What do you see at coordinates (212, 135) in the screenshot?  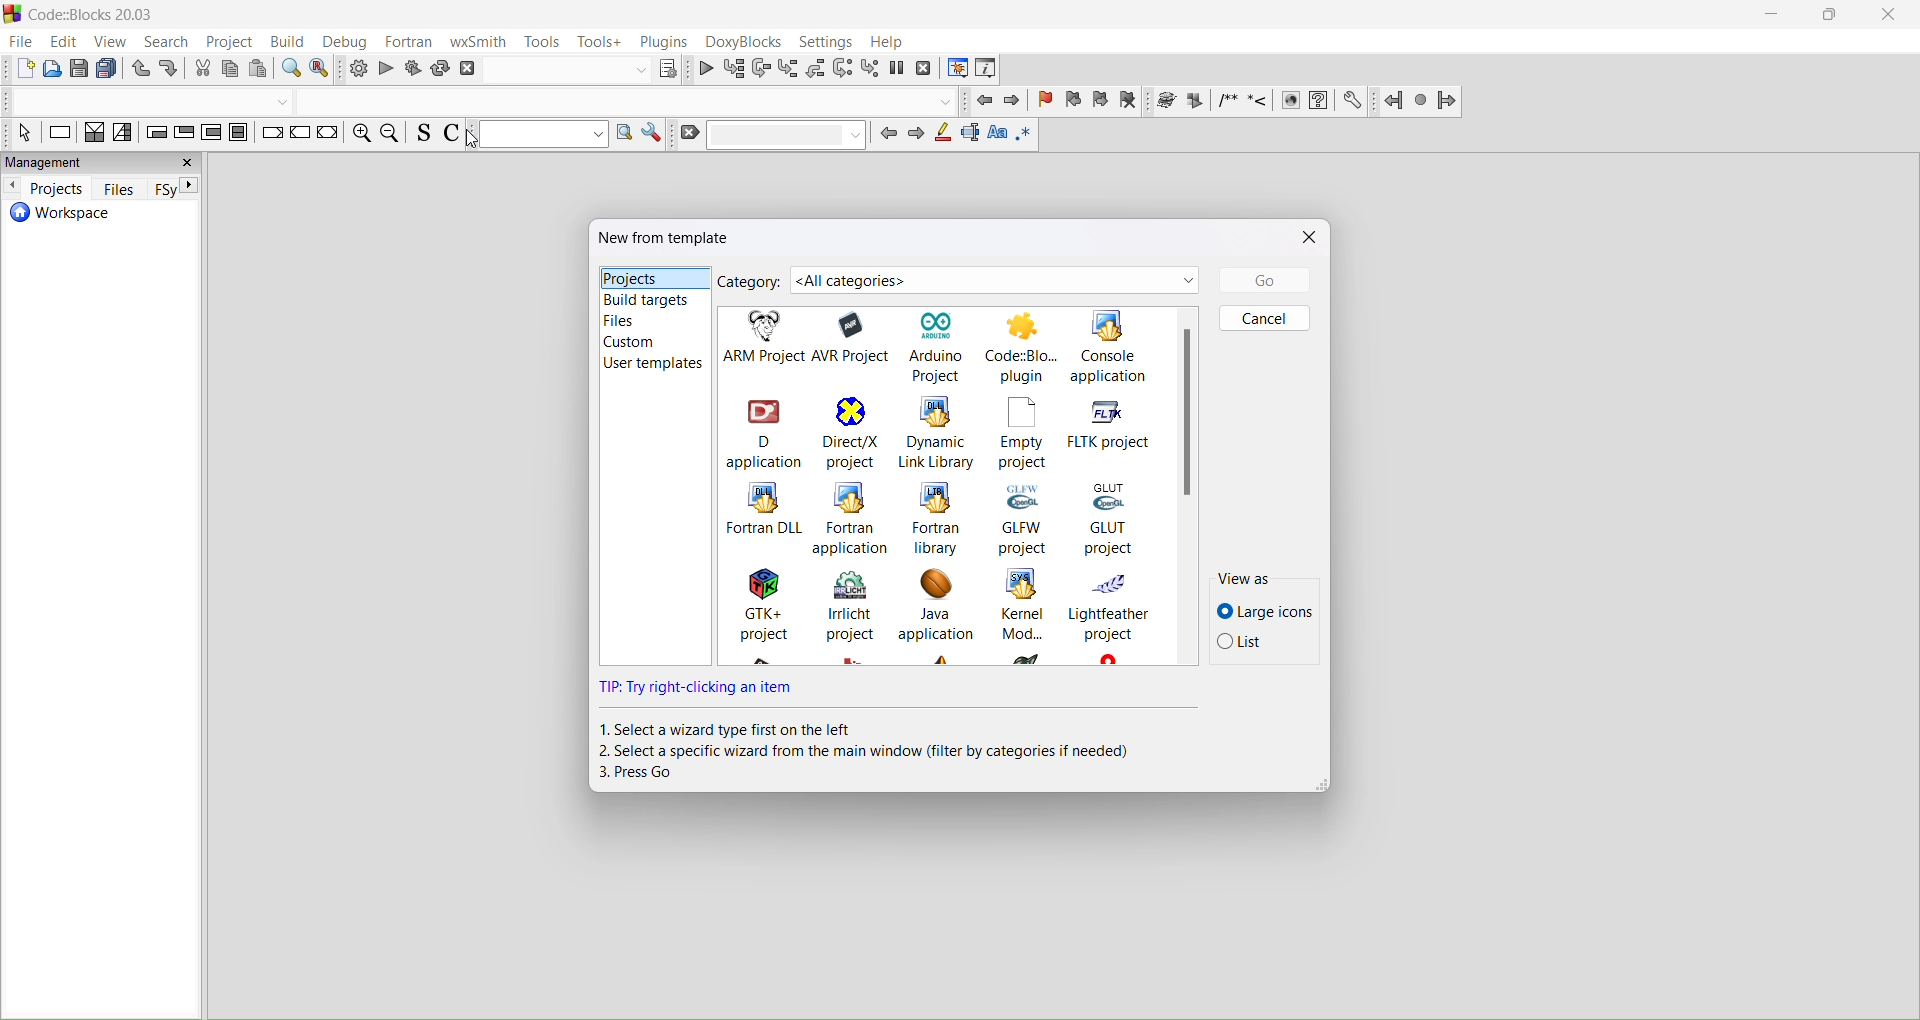 I see `counting loop` at bounding box center [212, 135].